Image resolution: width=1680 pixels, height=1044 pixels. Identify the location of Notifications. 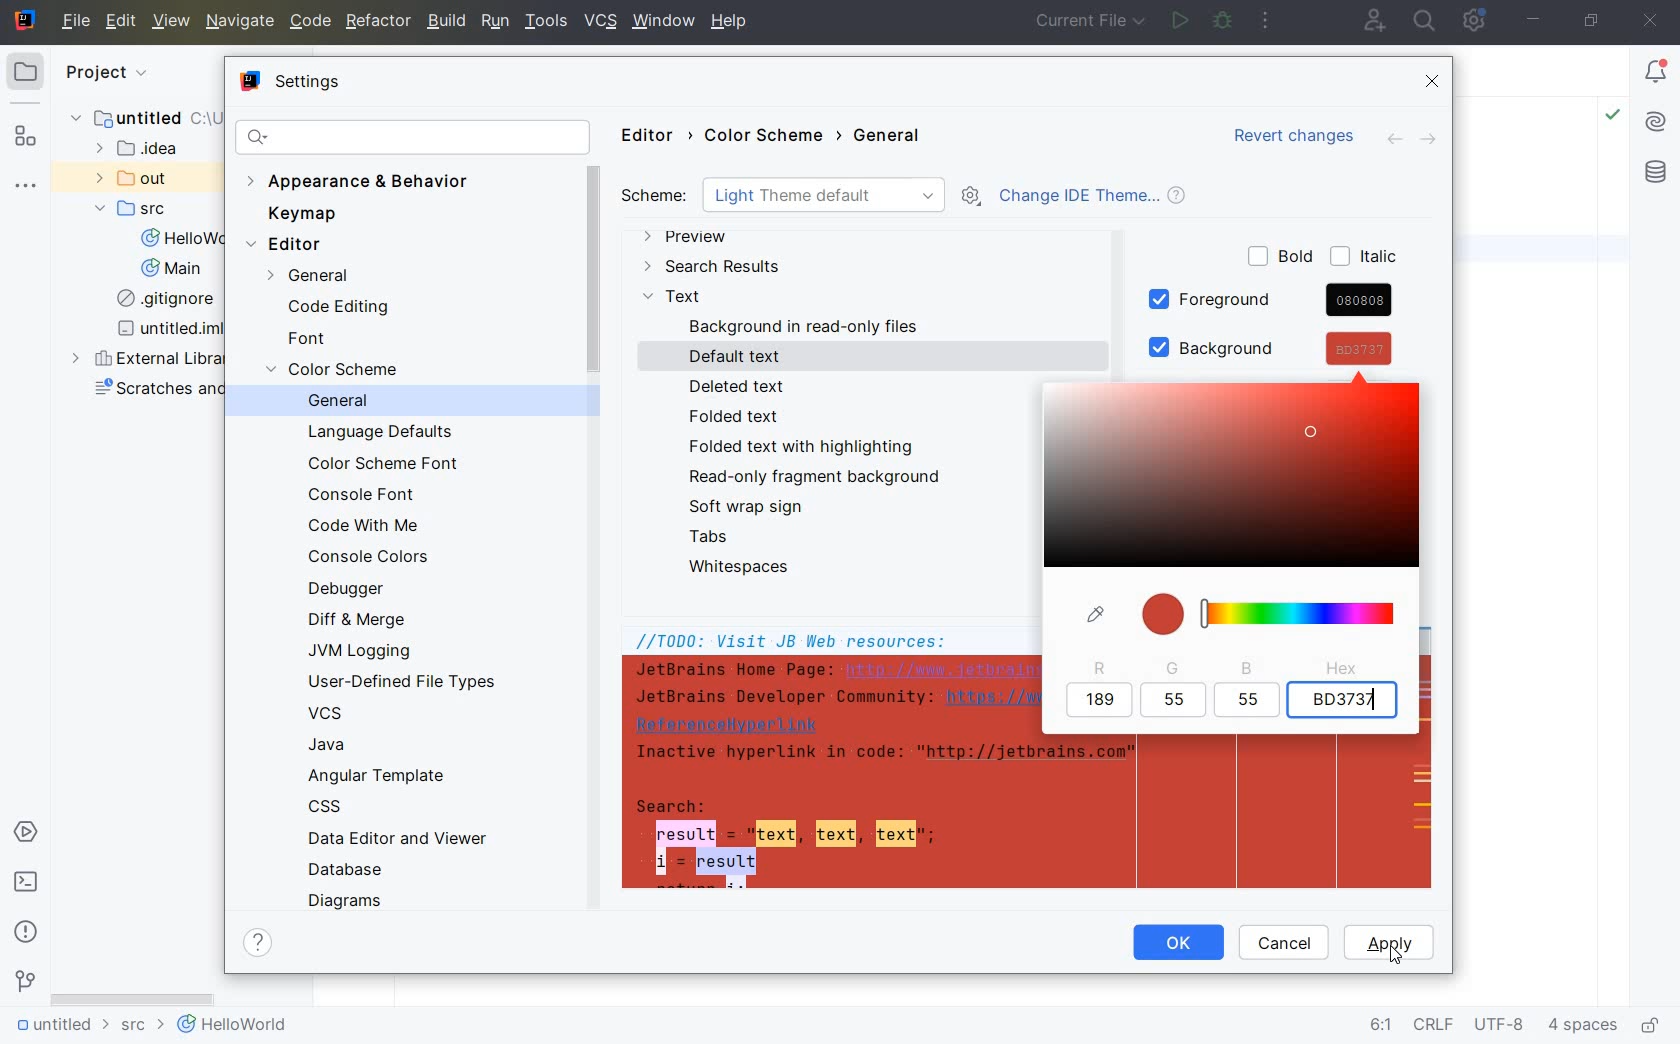
(1657, 73).